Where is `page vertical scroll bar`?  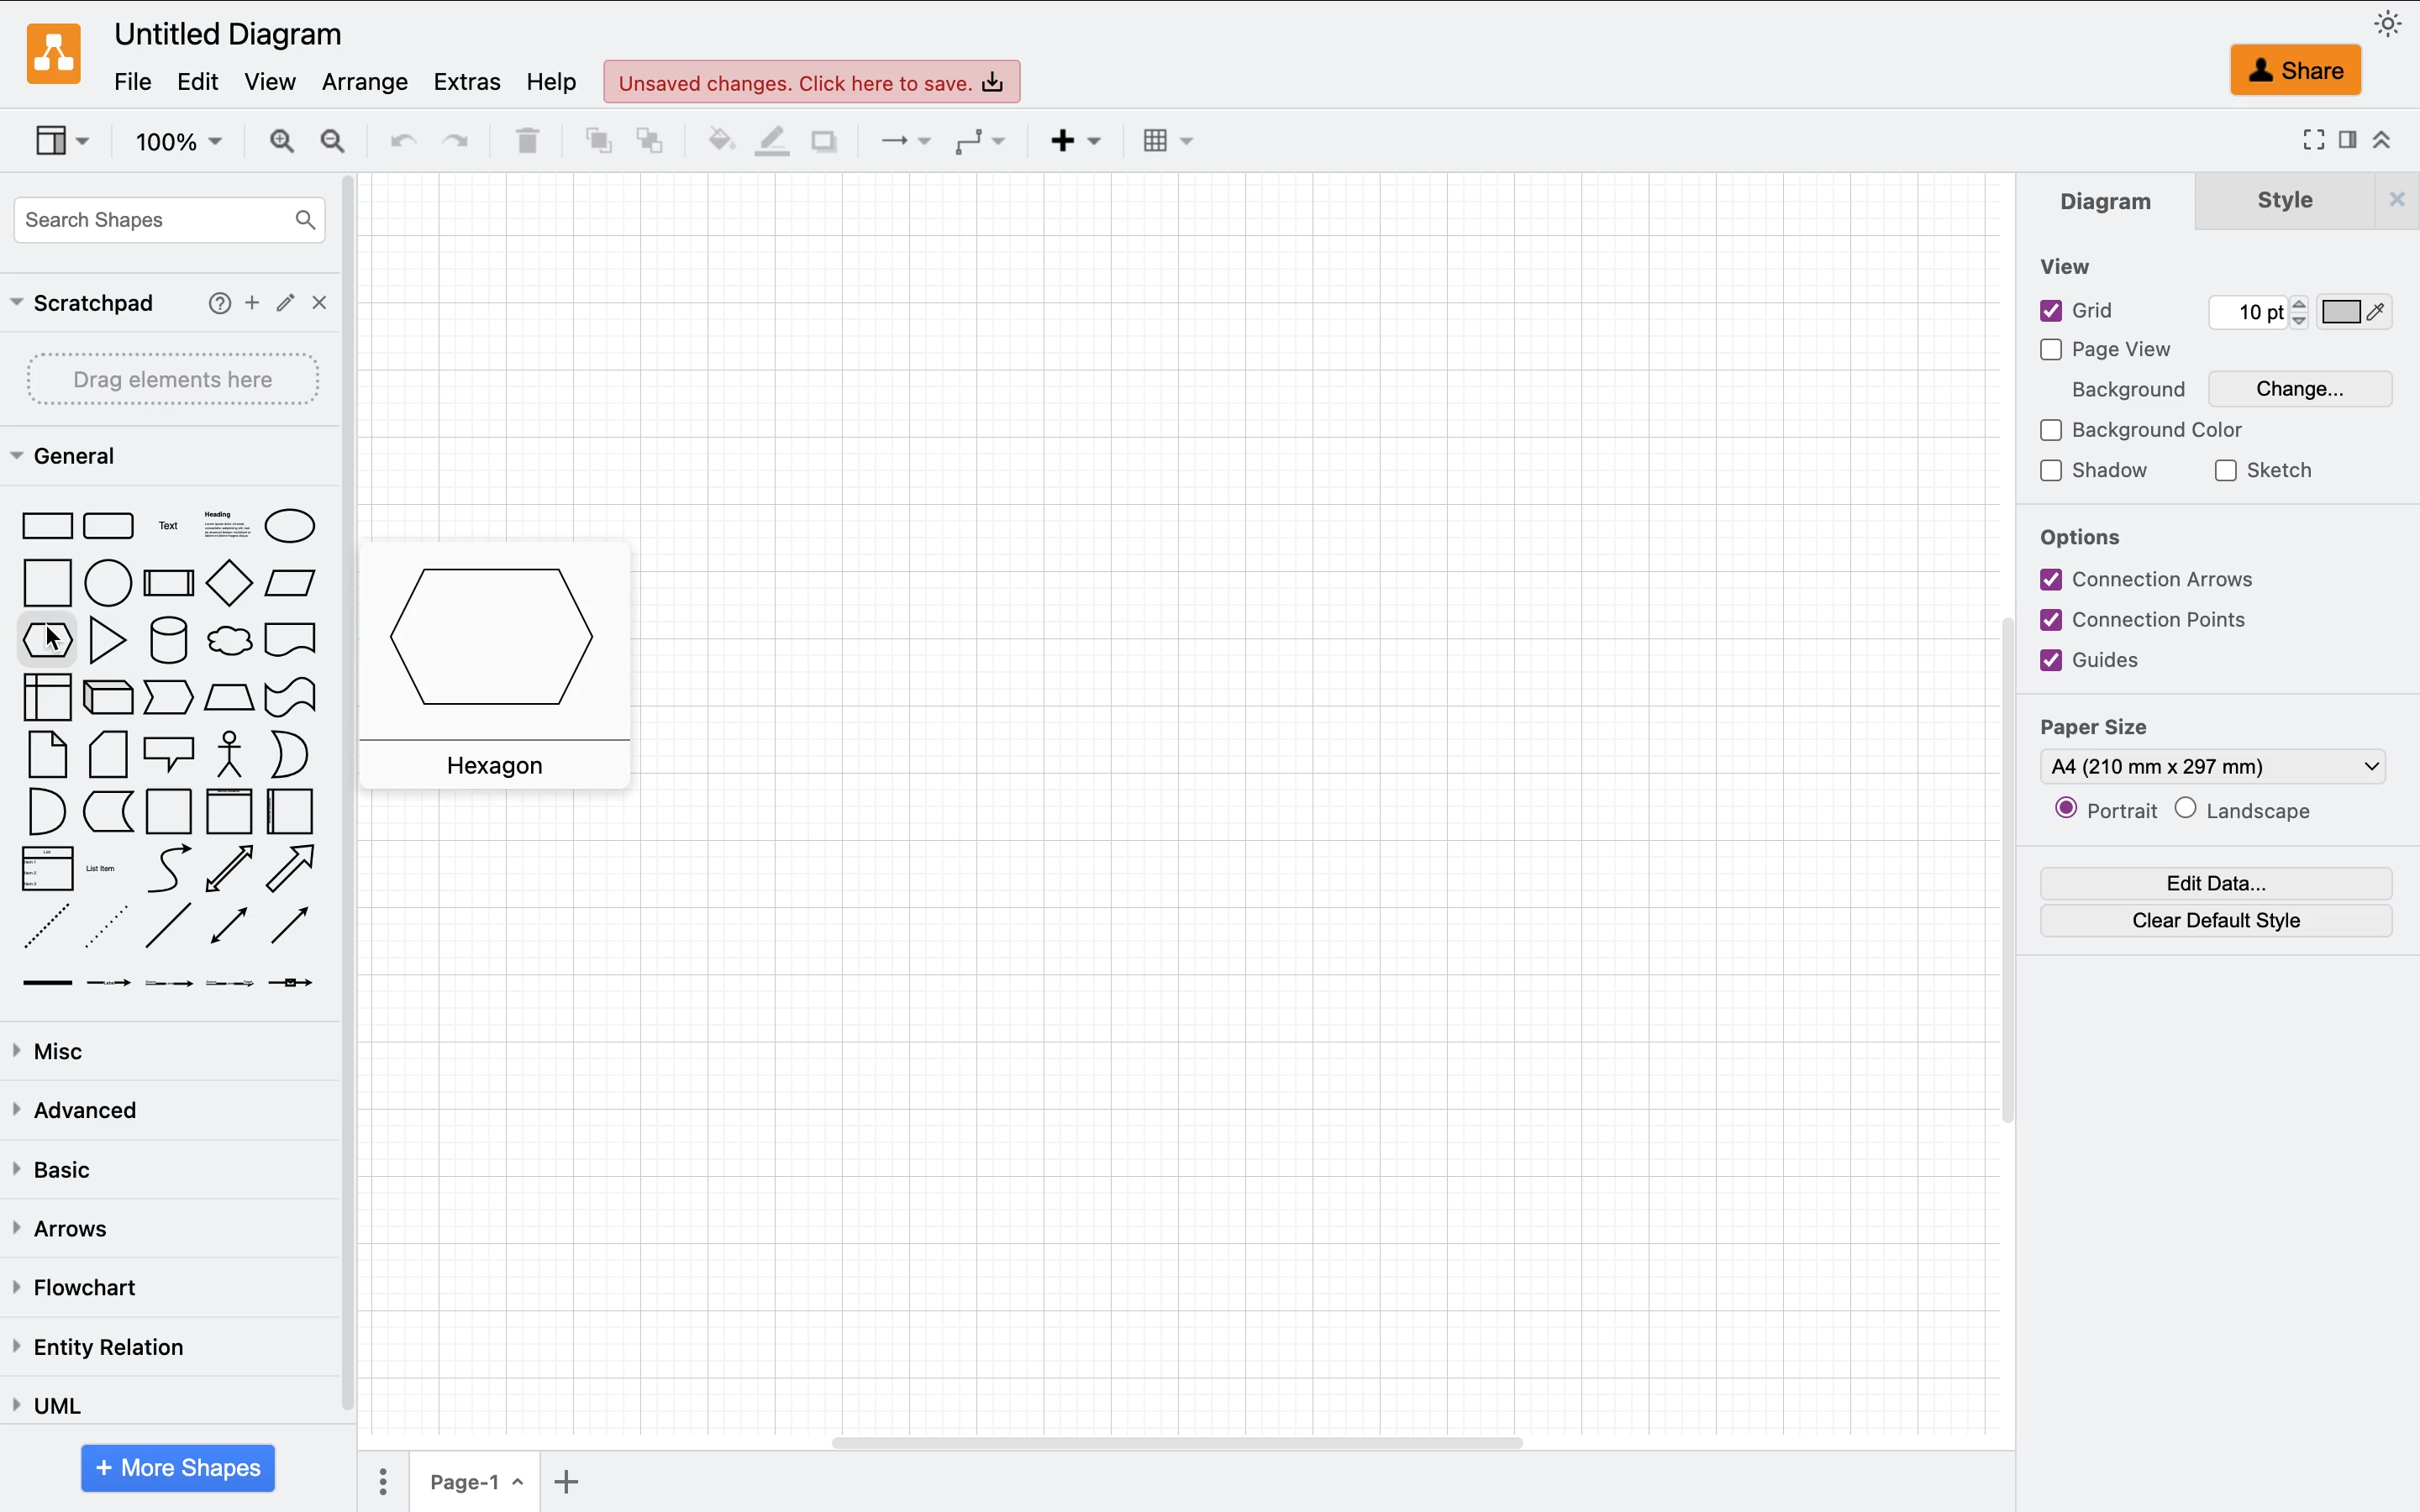
page vertical scroll bar is located at coordinates (1991, 870).